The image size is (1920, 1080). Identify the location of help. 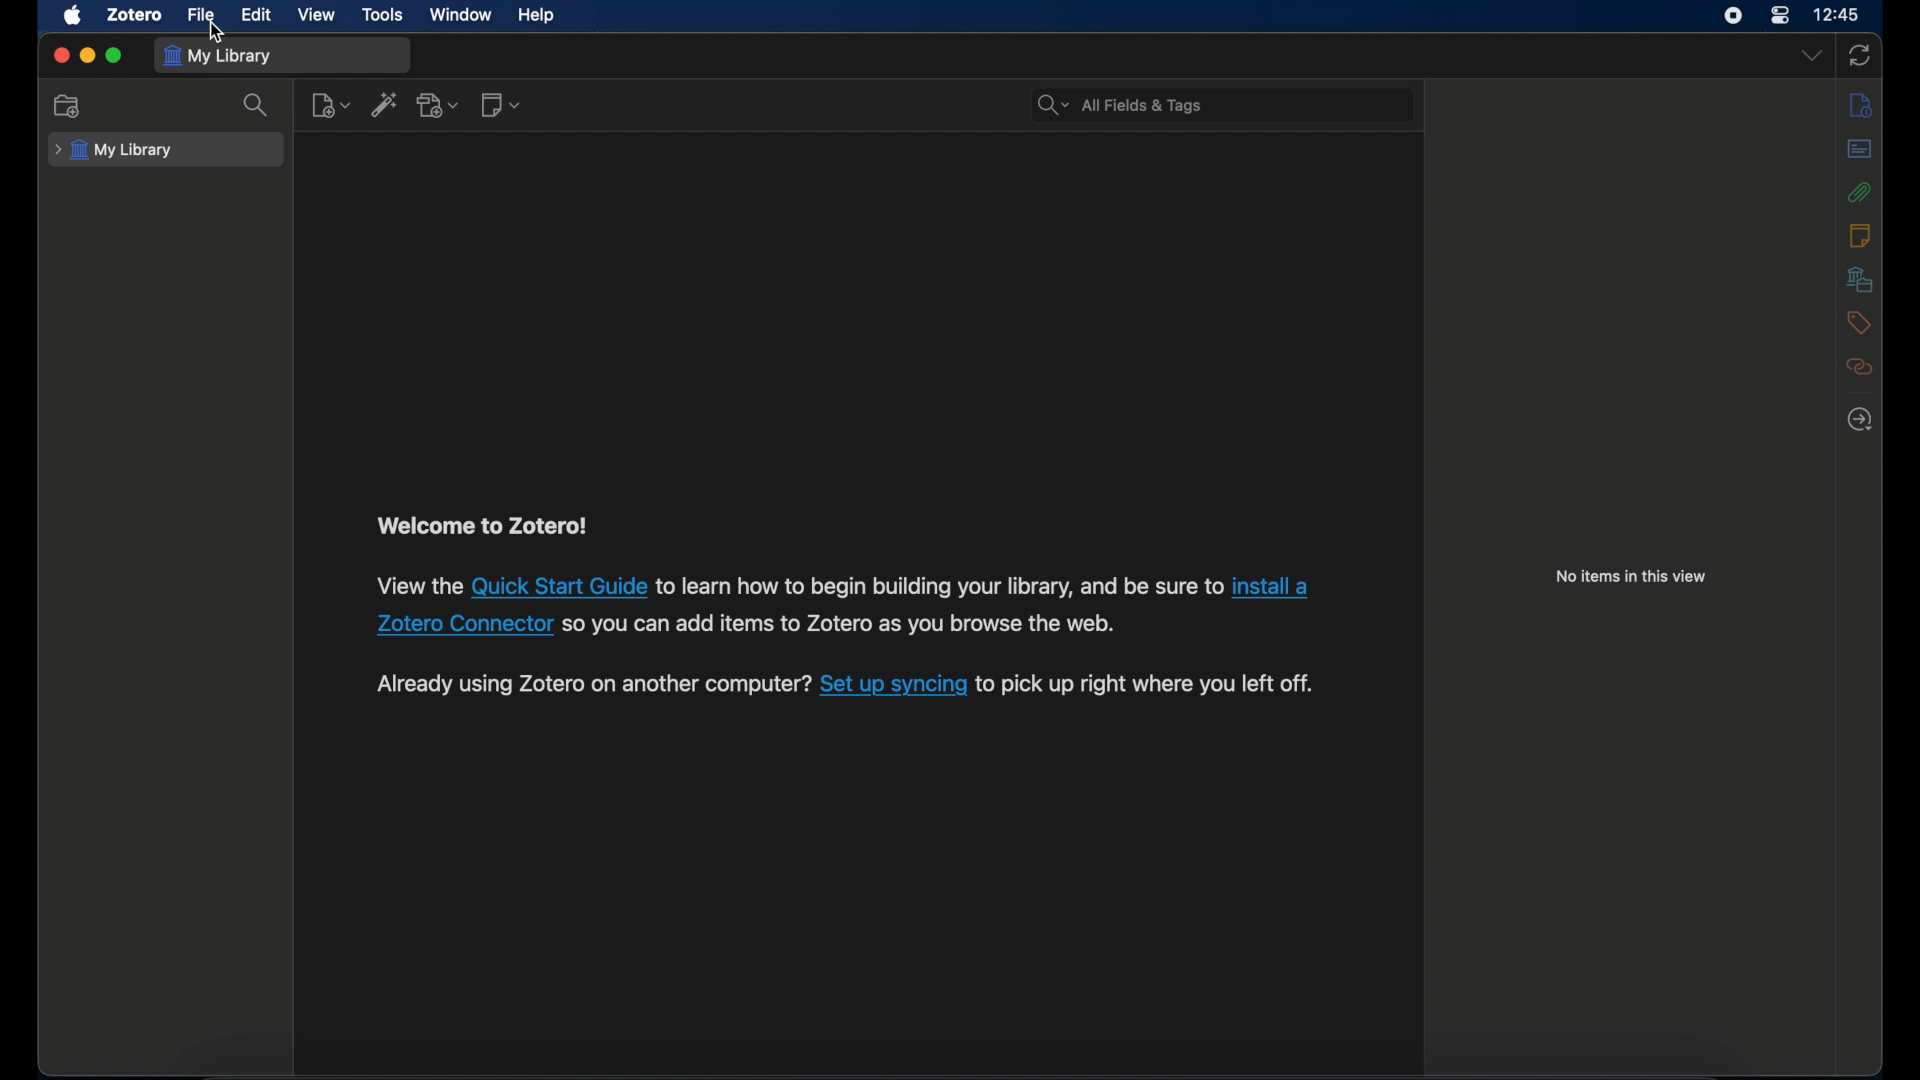
(538, 16).